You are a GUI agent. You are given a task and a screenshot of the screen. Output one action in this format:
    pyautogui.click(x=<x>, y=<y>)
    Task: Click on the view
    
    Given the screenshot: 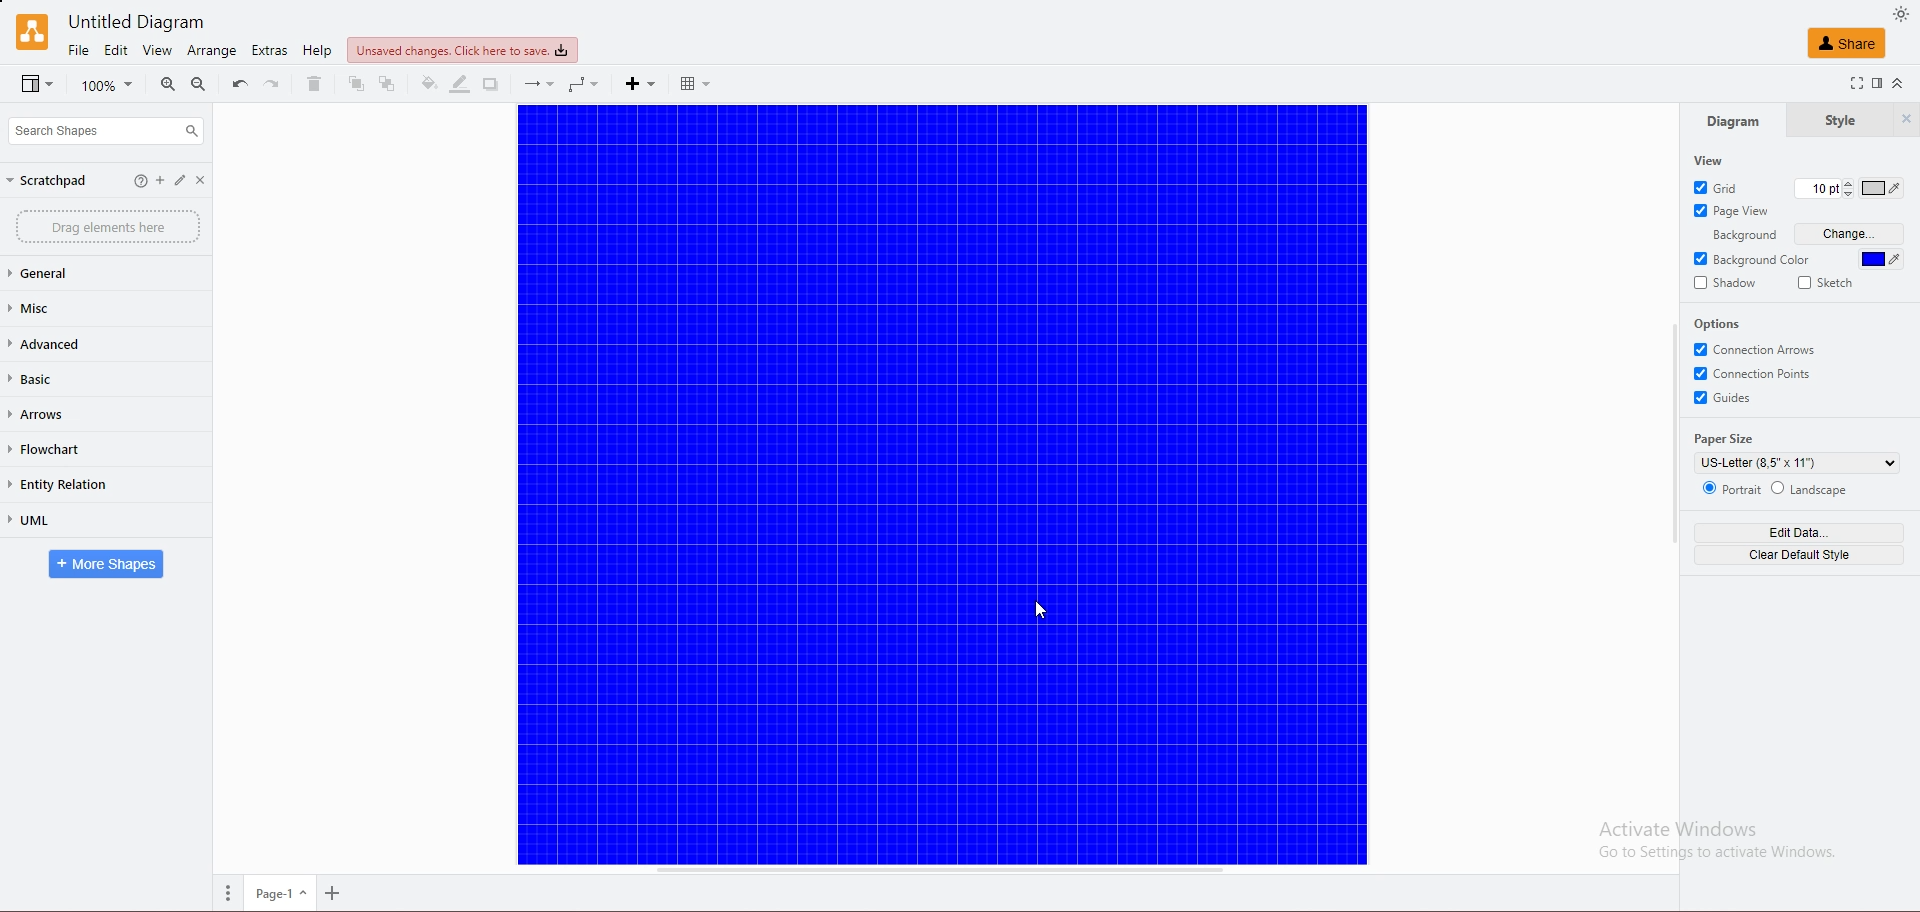 What is the action you would take?
    pyautogui.click(x=1711, y=160)
    